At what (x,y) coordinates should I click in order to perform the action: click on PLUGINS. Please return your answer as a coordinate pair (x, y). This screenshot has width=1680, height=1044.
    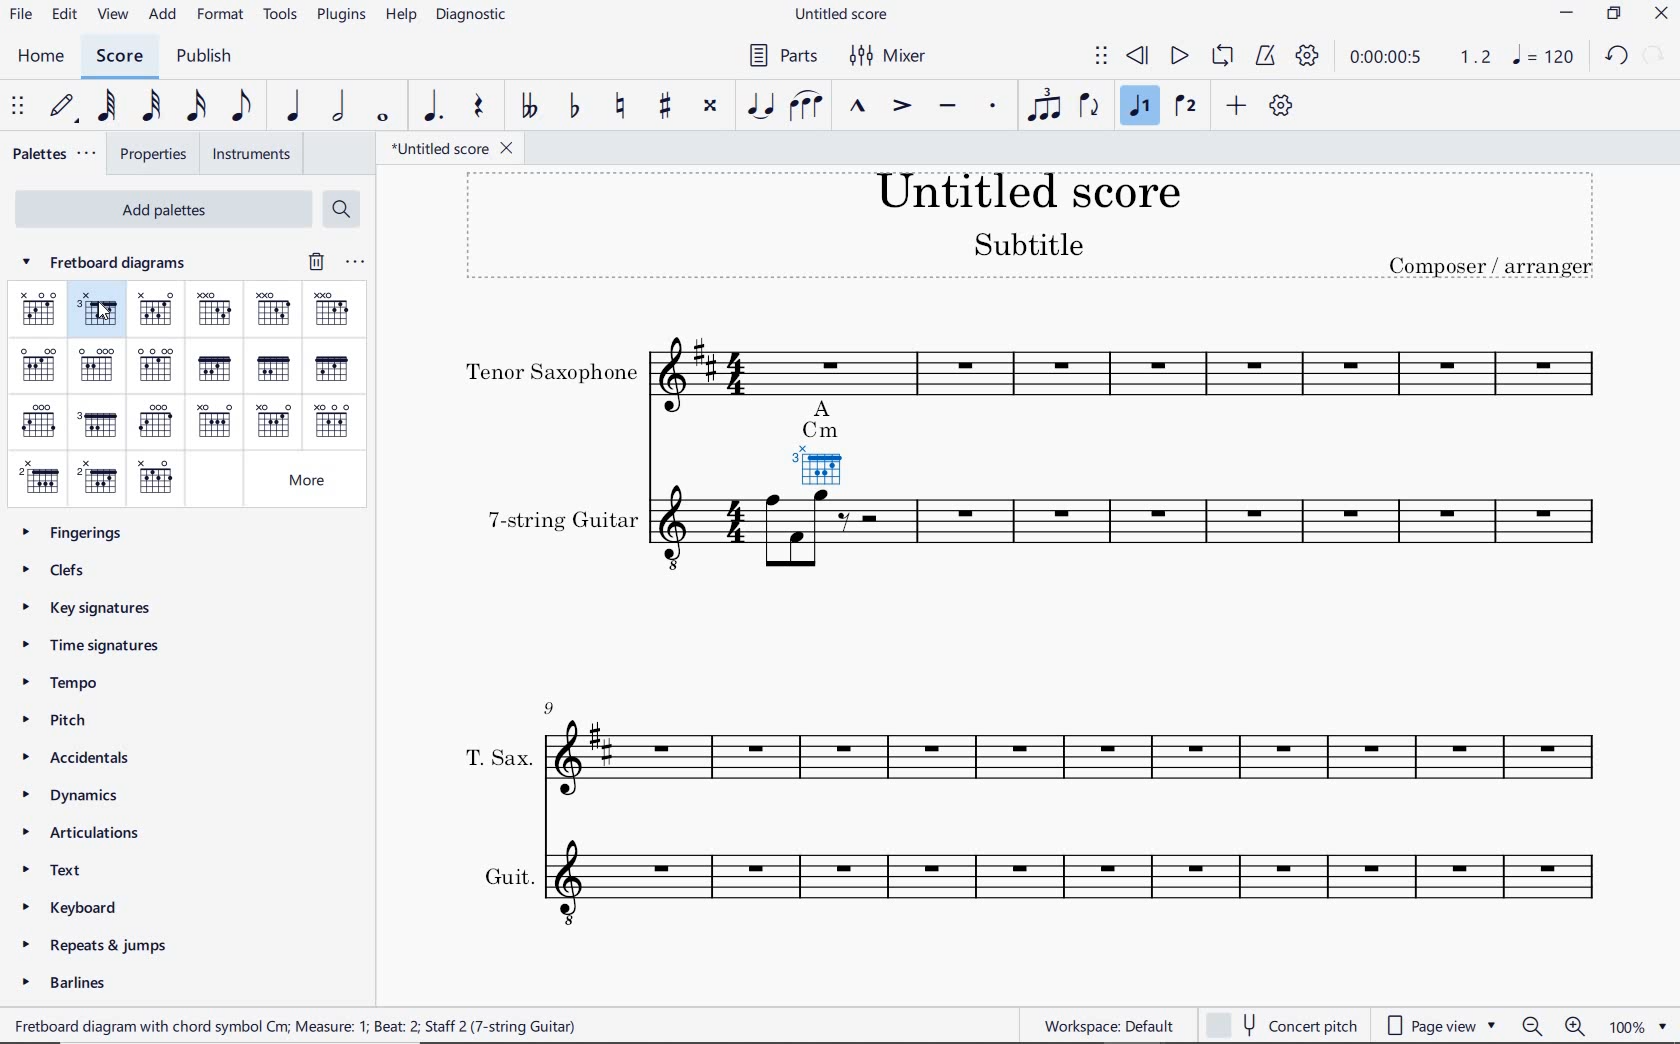
    Looking at the image, I should click on (343, 18).